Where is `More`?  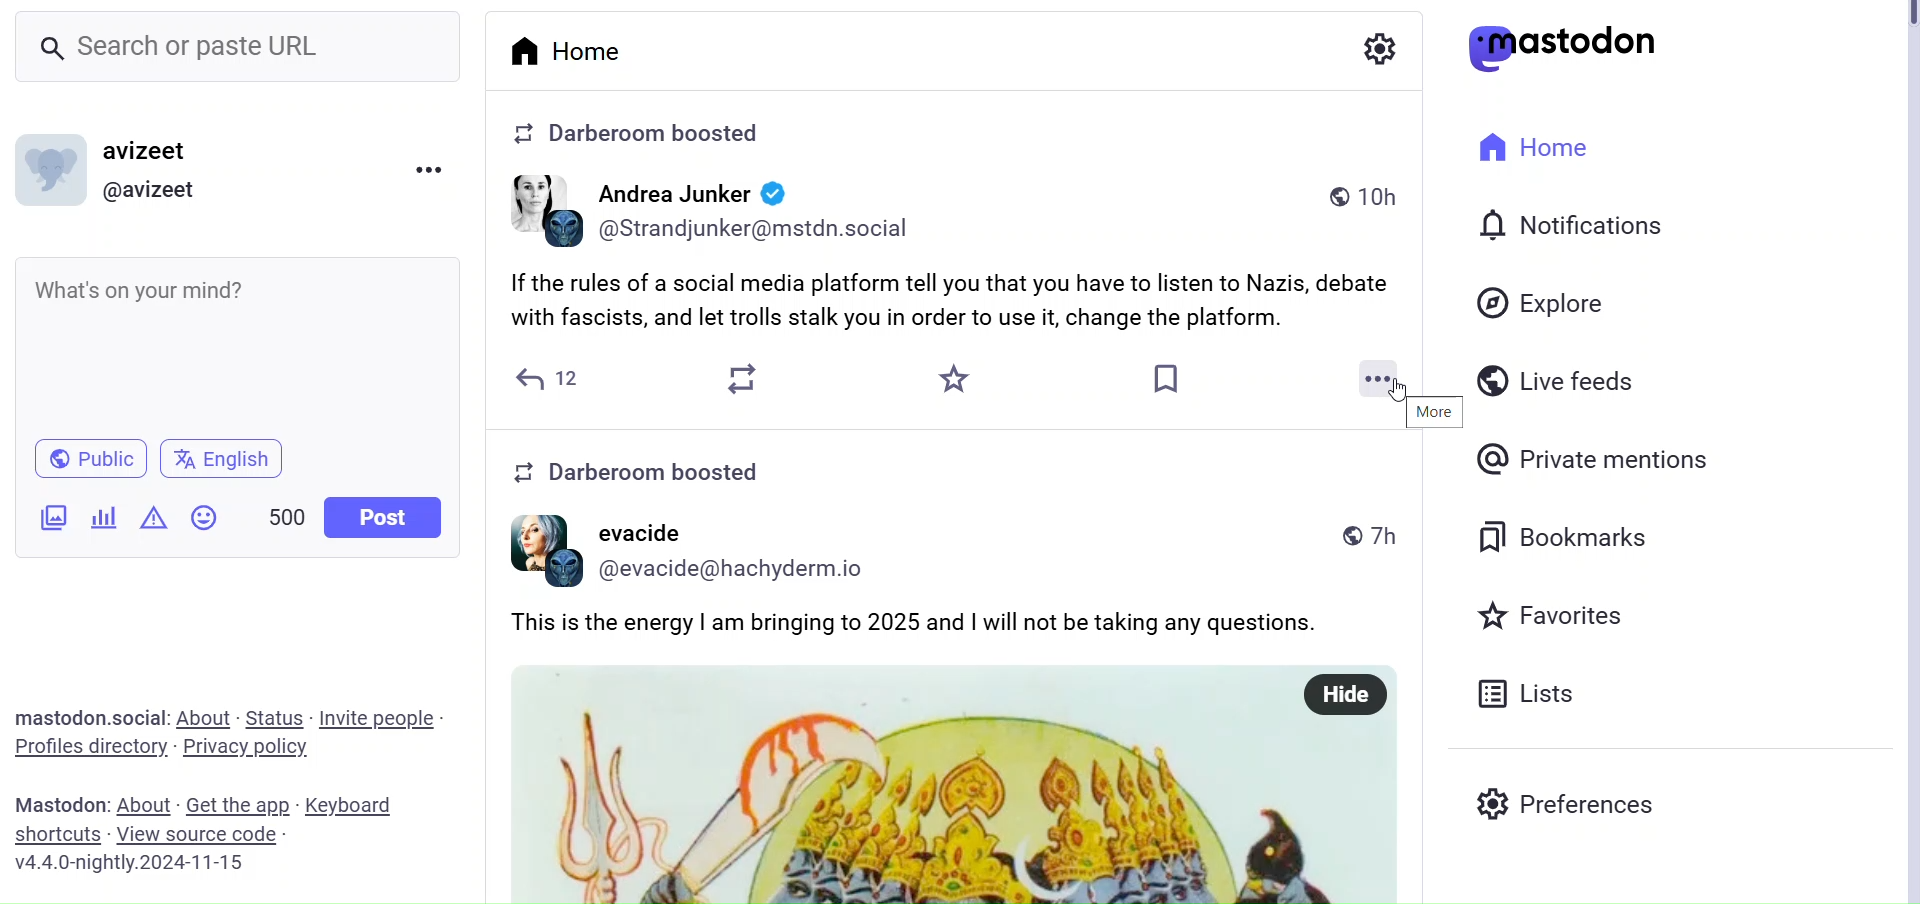
More is located at coordinates (1436, 411).